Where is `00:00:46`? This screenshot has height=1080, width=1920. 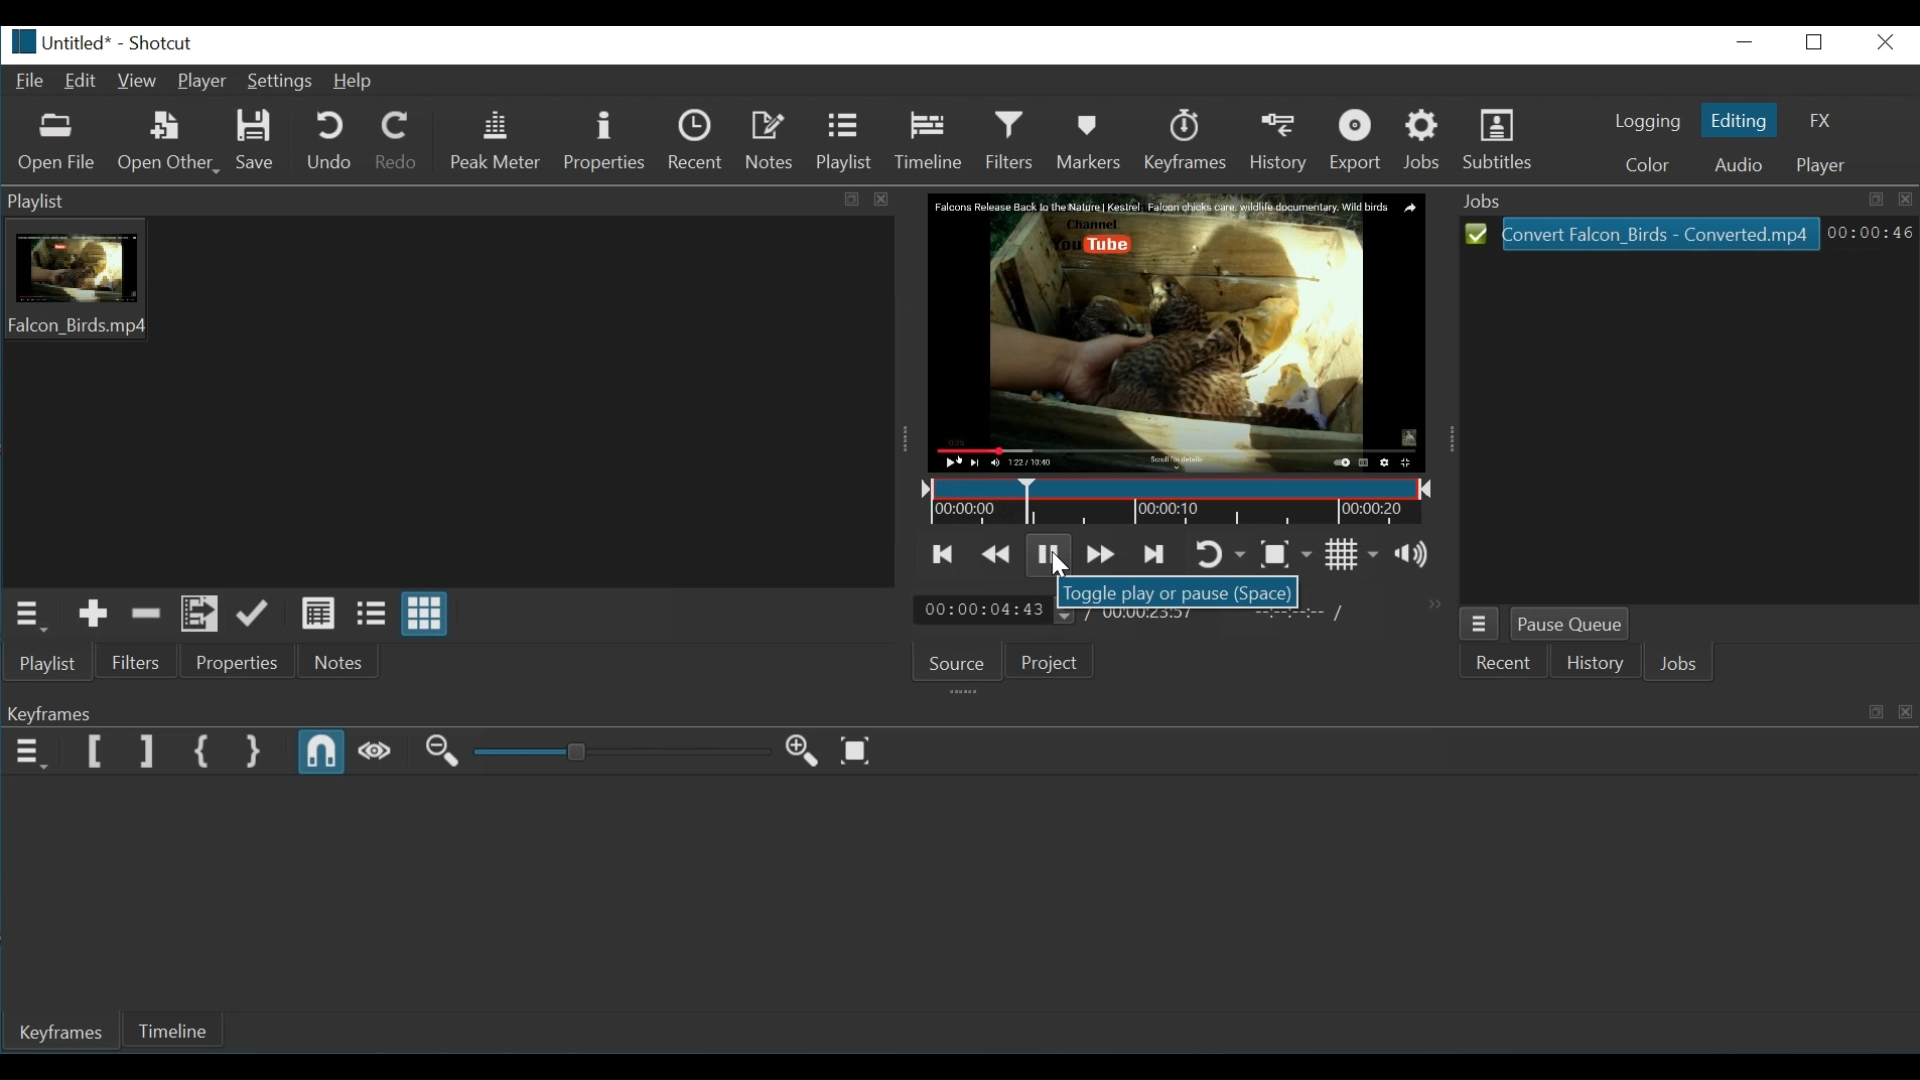 00:00:46 is located at coordinates (1869, 233).